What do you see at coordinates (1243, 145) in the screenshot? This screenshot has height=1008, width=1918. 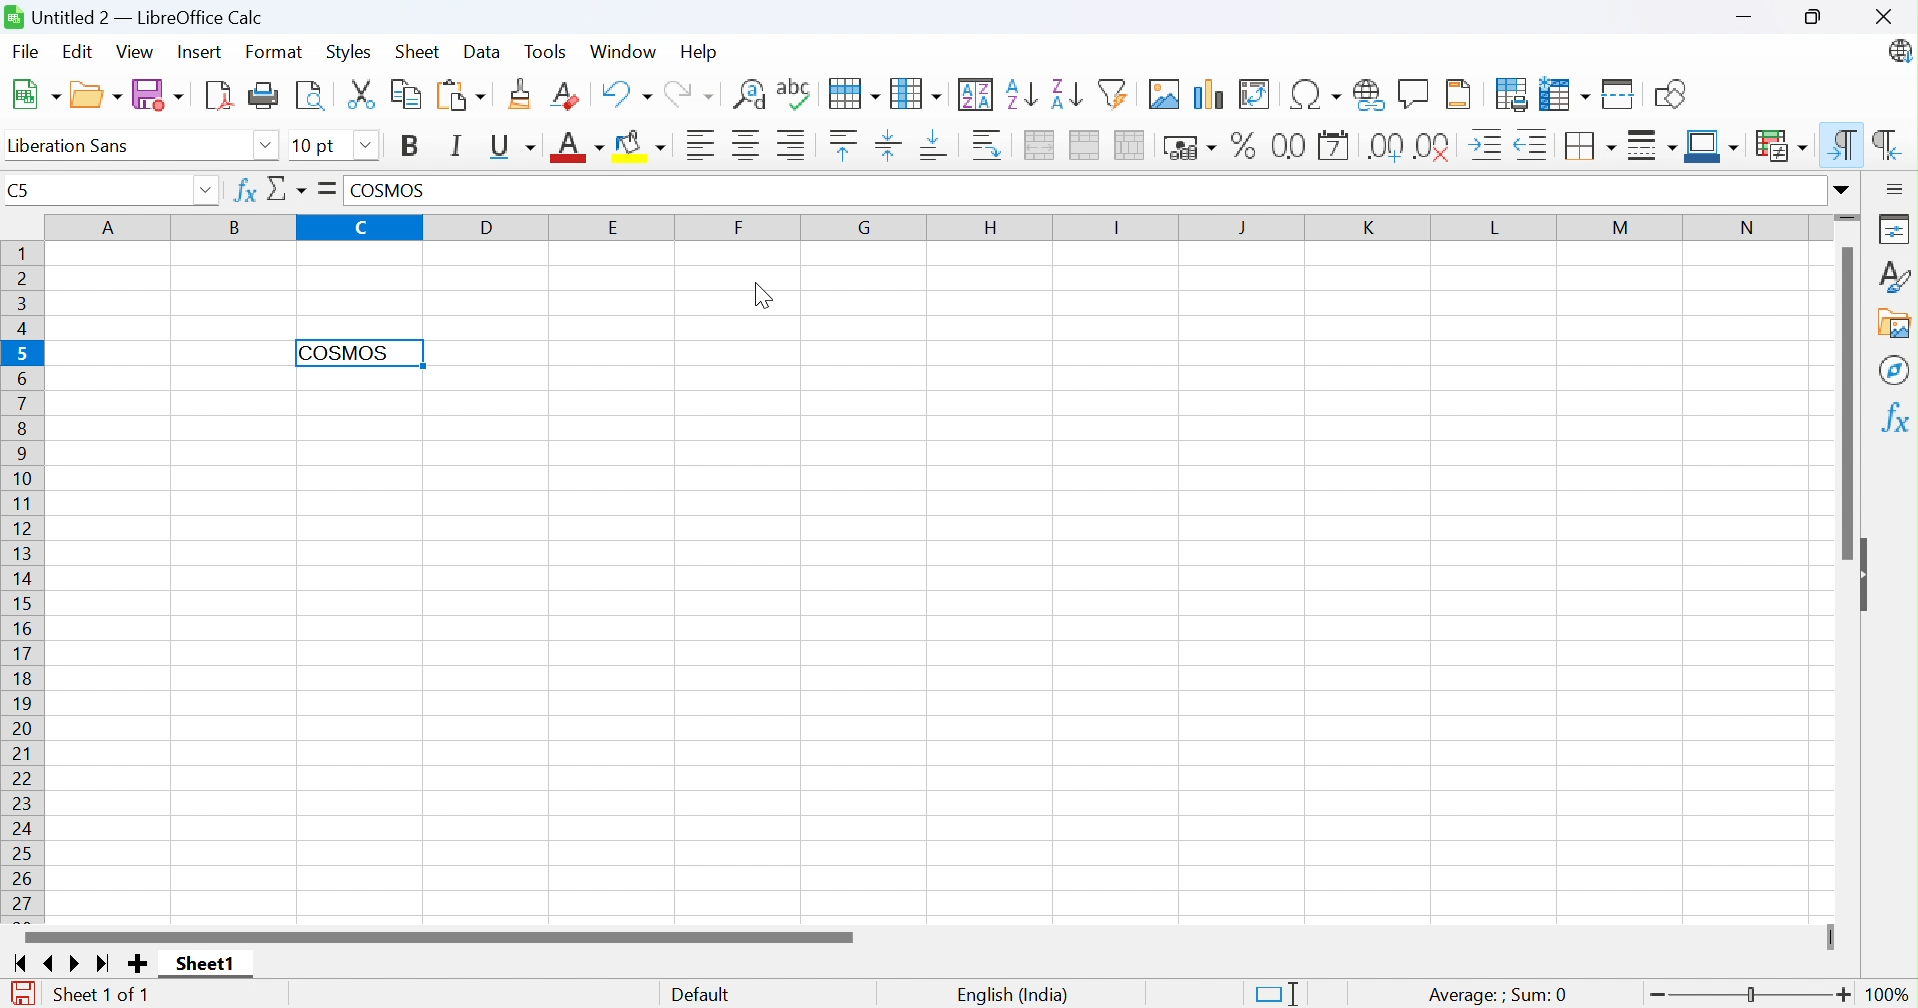 I see `Format as percent` at bounding box center [1243, 145].